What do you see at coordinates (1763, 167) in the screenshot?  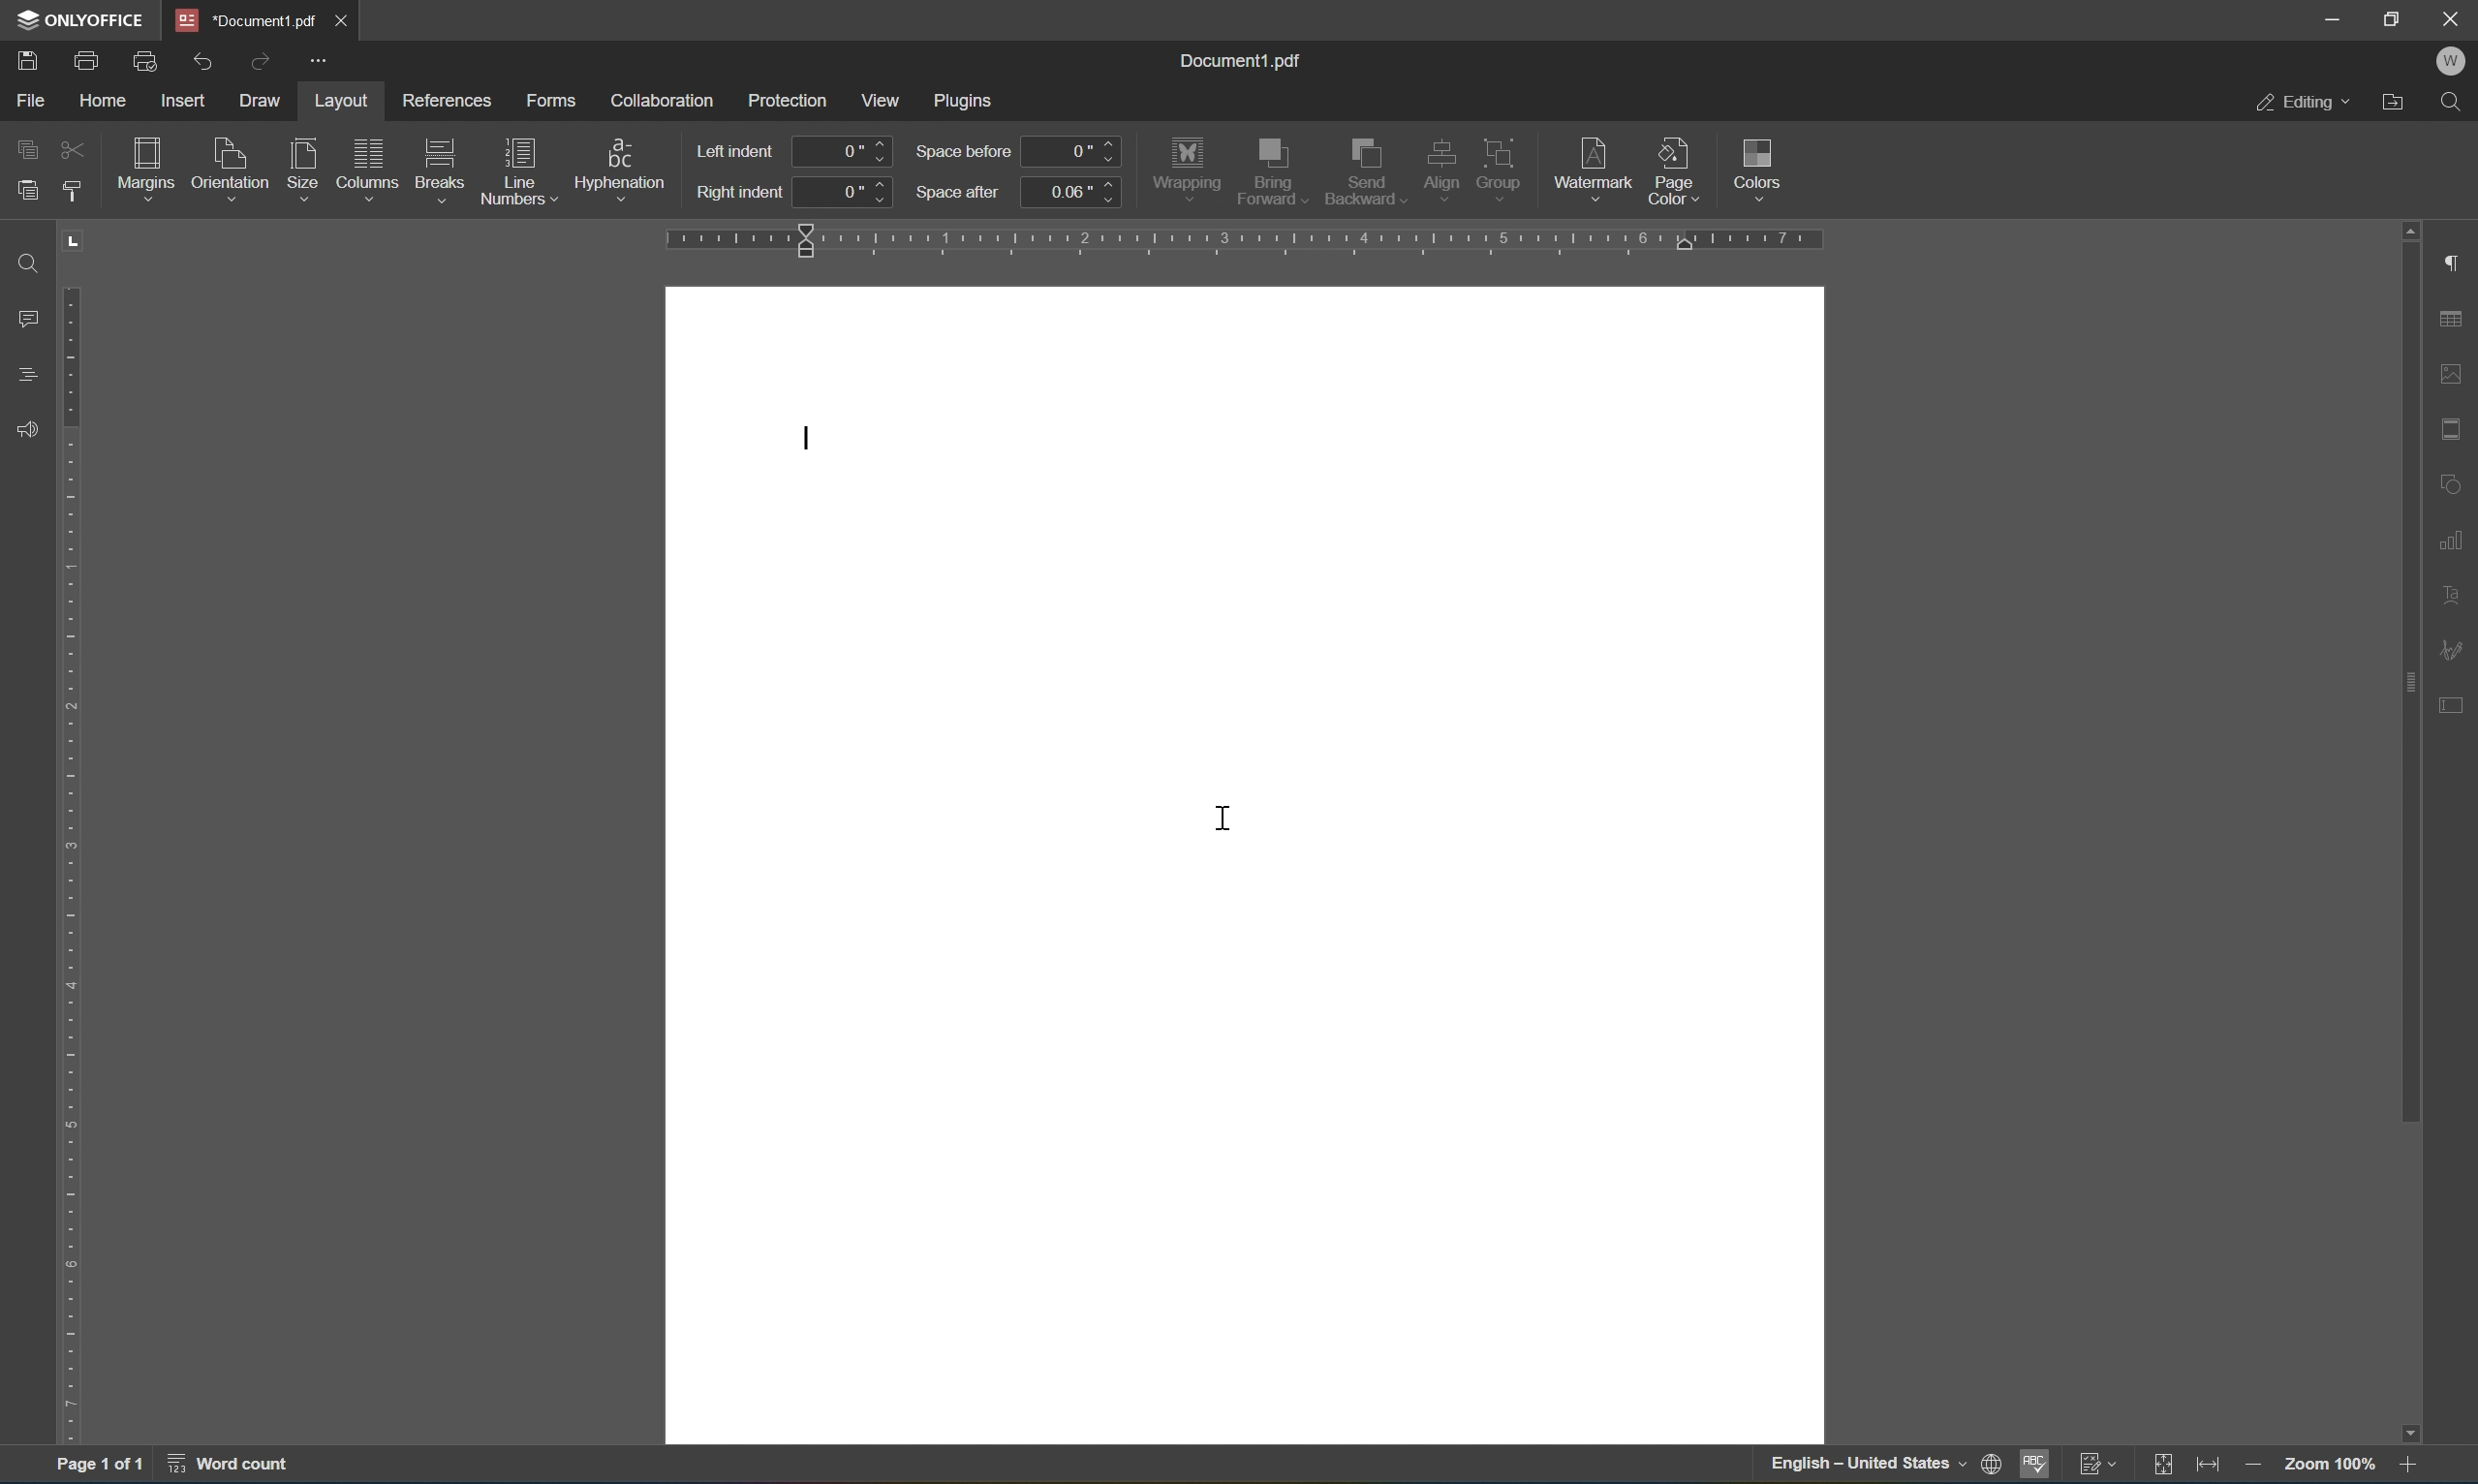 I see `colors` at bounding box center [1763, 167].